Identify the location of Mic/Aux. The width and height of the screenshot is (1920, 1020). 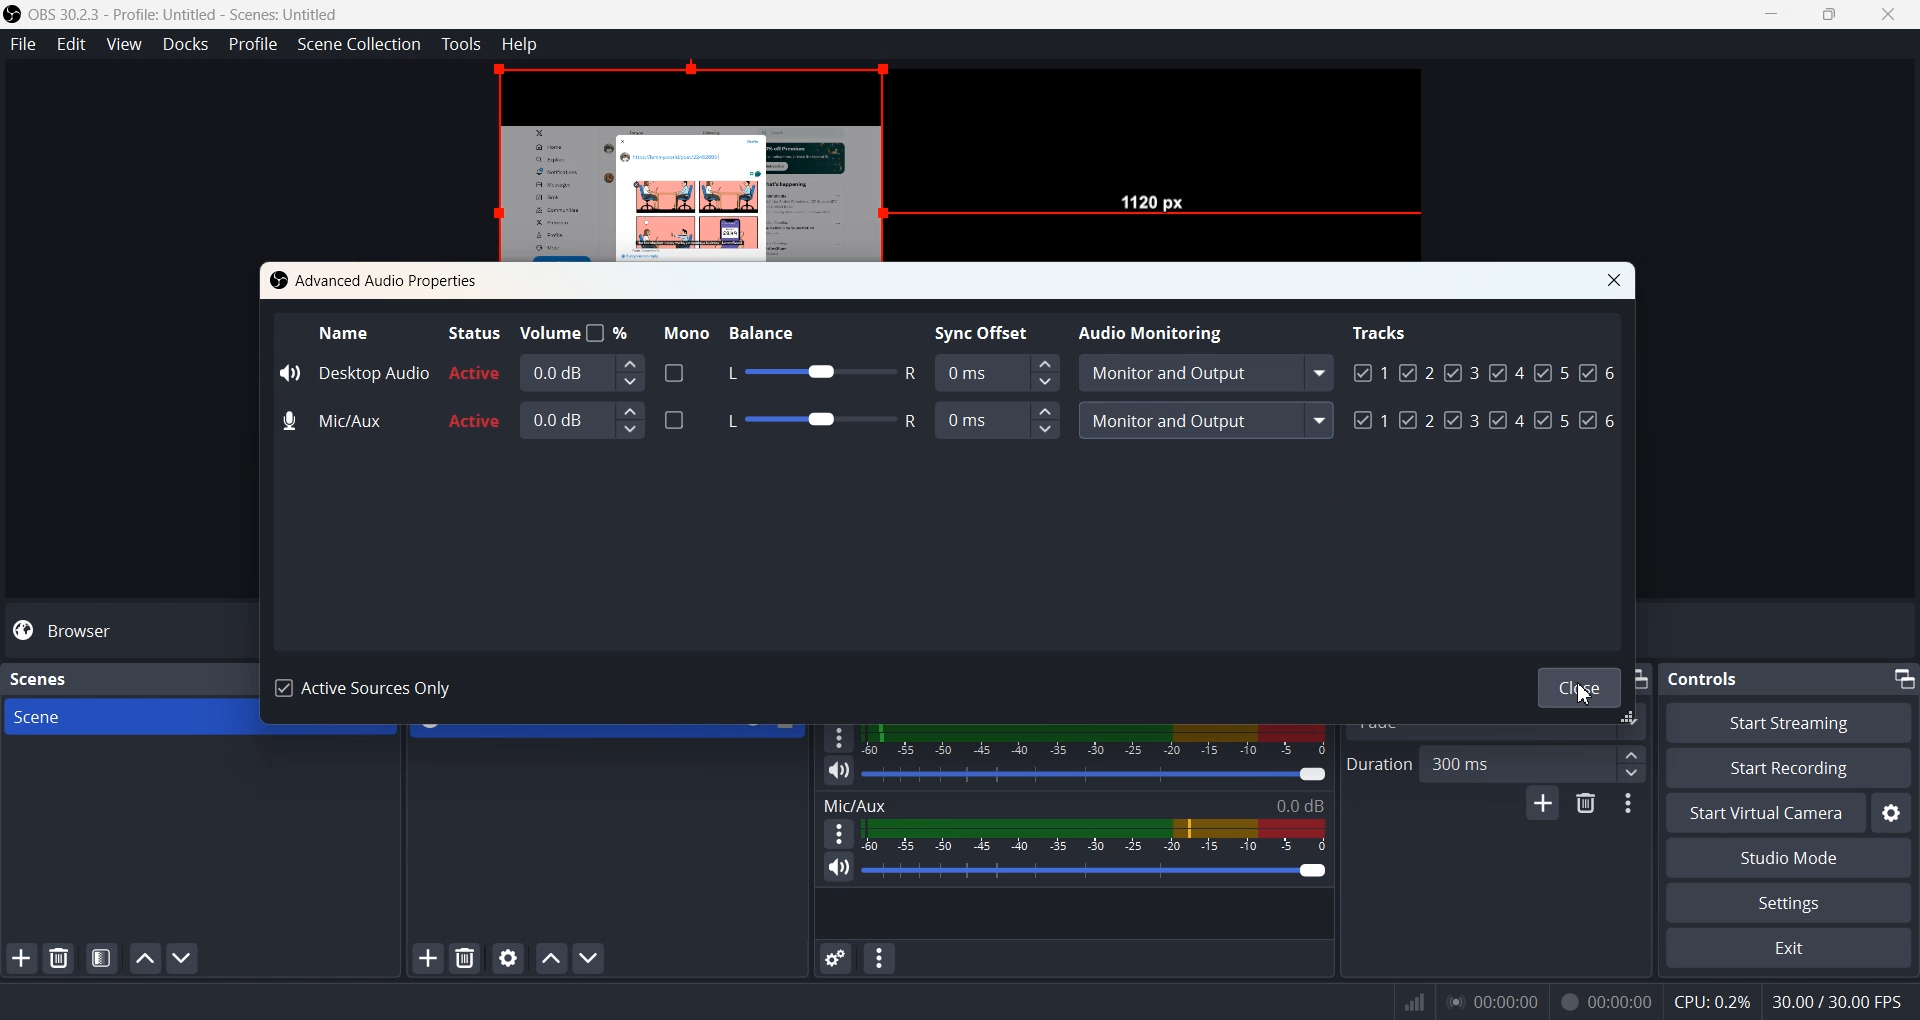
(336, 422).